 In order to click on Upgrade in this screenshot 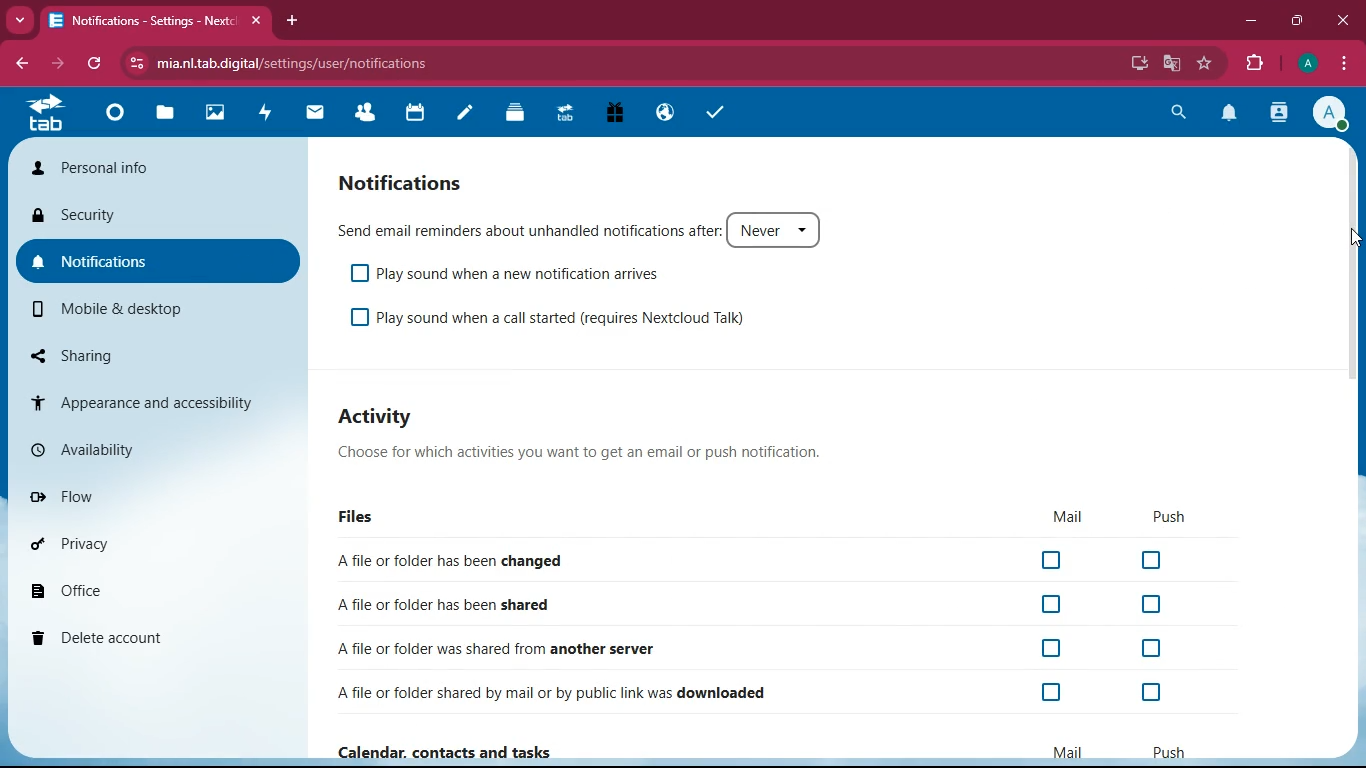, I will do `click(566, 115)`.